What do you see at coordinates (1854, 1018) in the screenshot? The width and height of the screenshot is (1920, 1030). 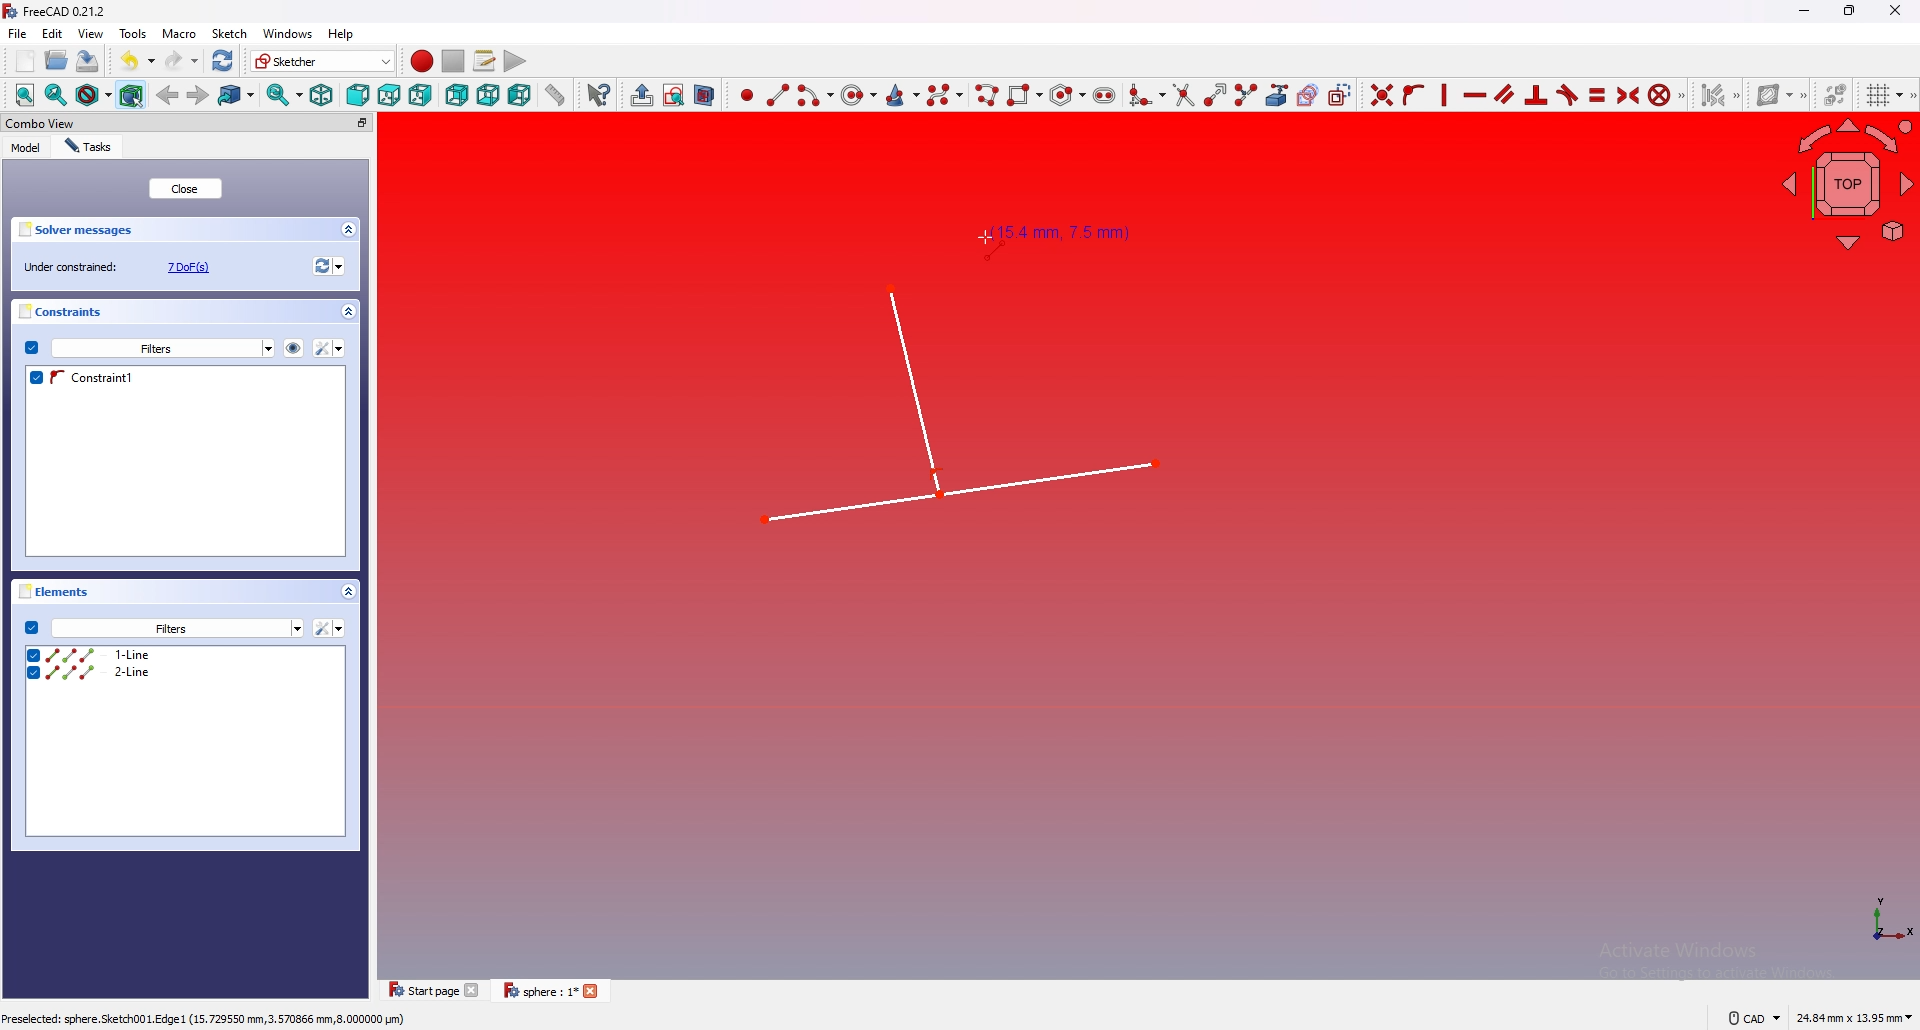 I see `24.84 mm x 13.95 mm` at bounding box center [1854, 1018].